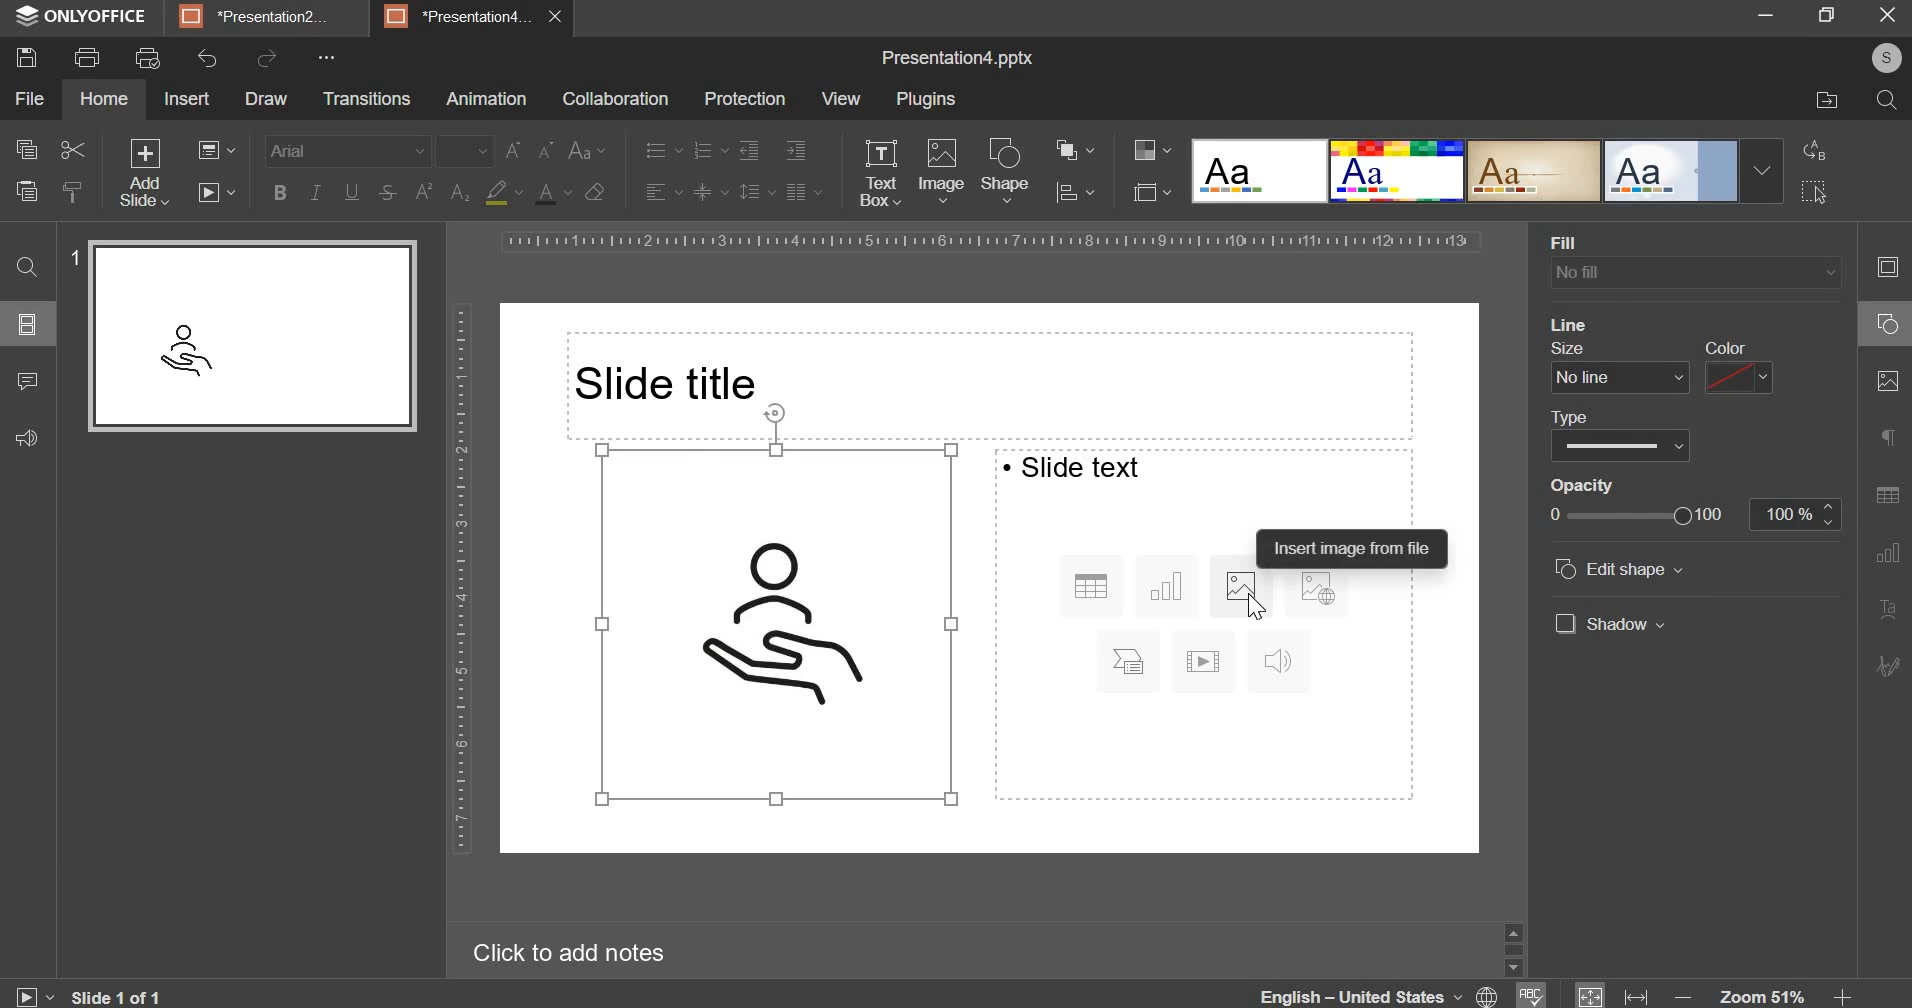 The width and height of the screenshot is (1912, 1008). I want to click on numbering, so click(709, 151).